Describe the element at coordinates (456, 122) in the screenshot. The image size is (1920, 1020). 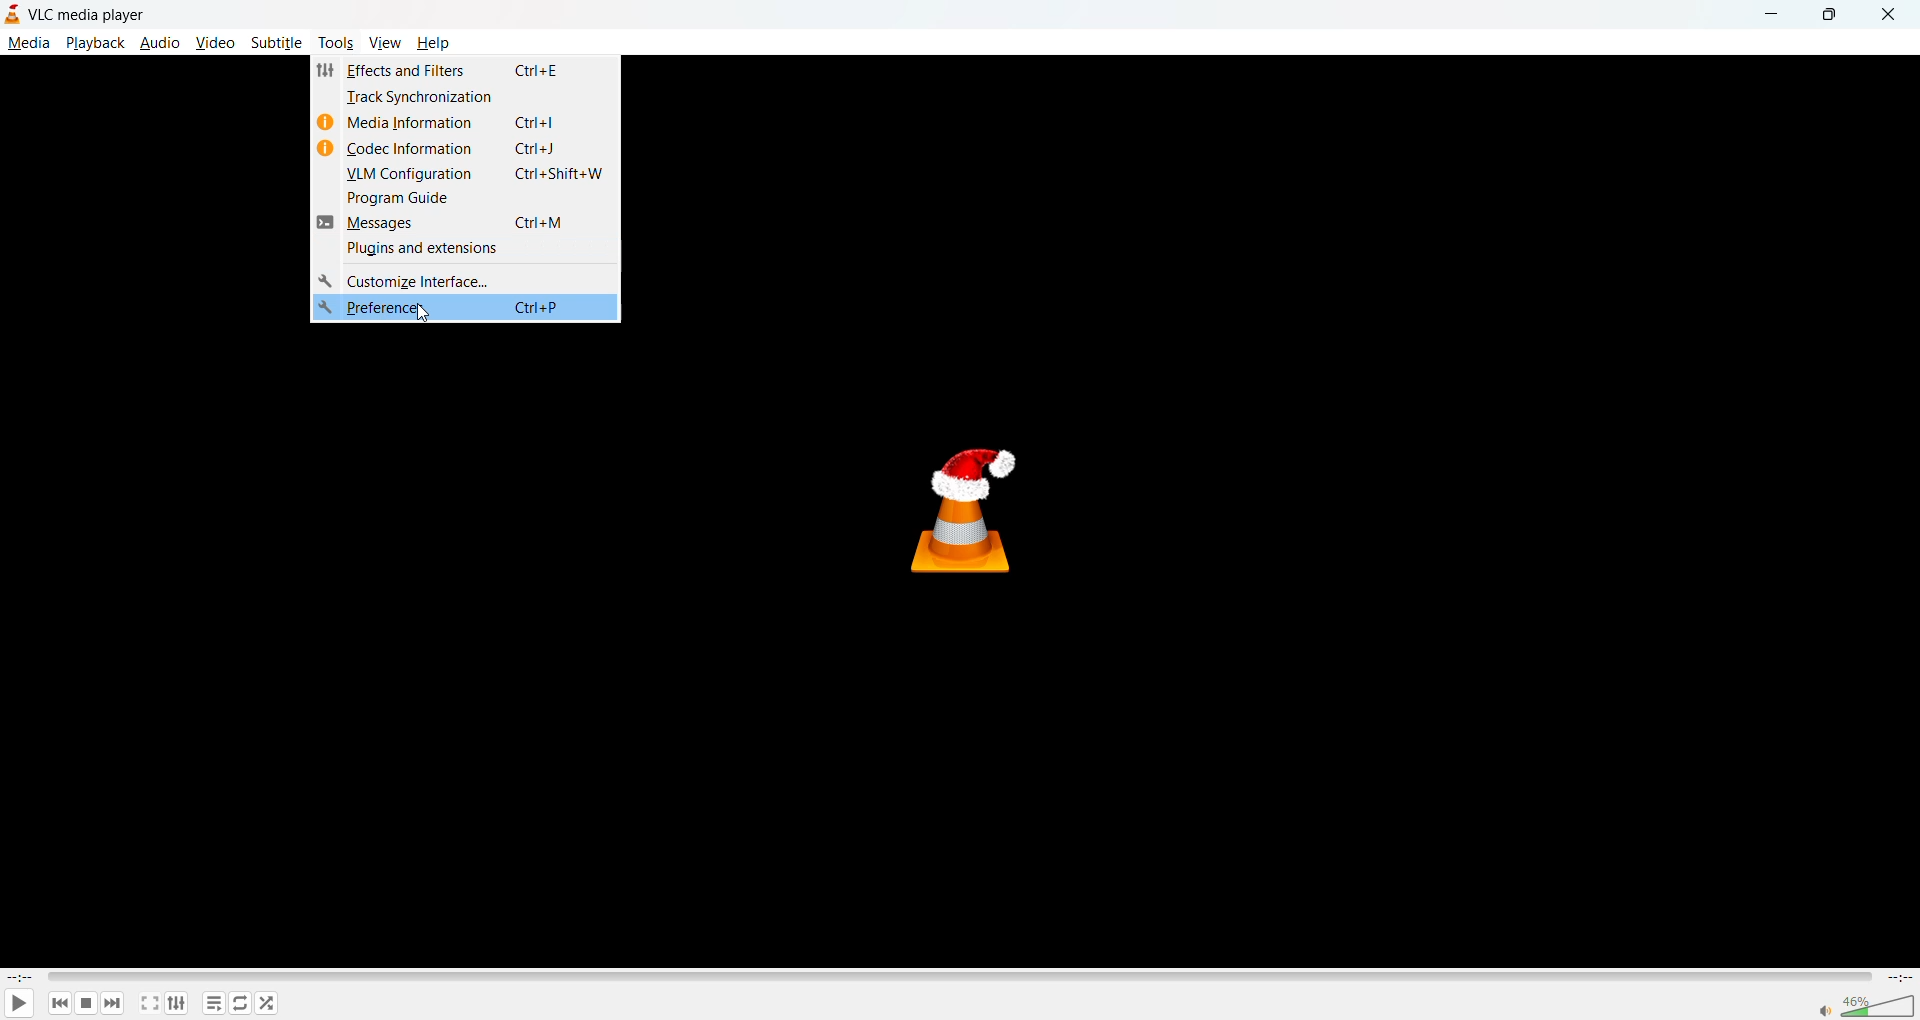
I see `media information` at that location.